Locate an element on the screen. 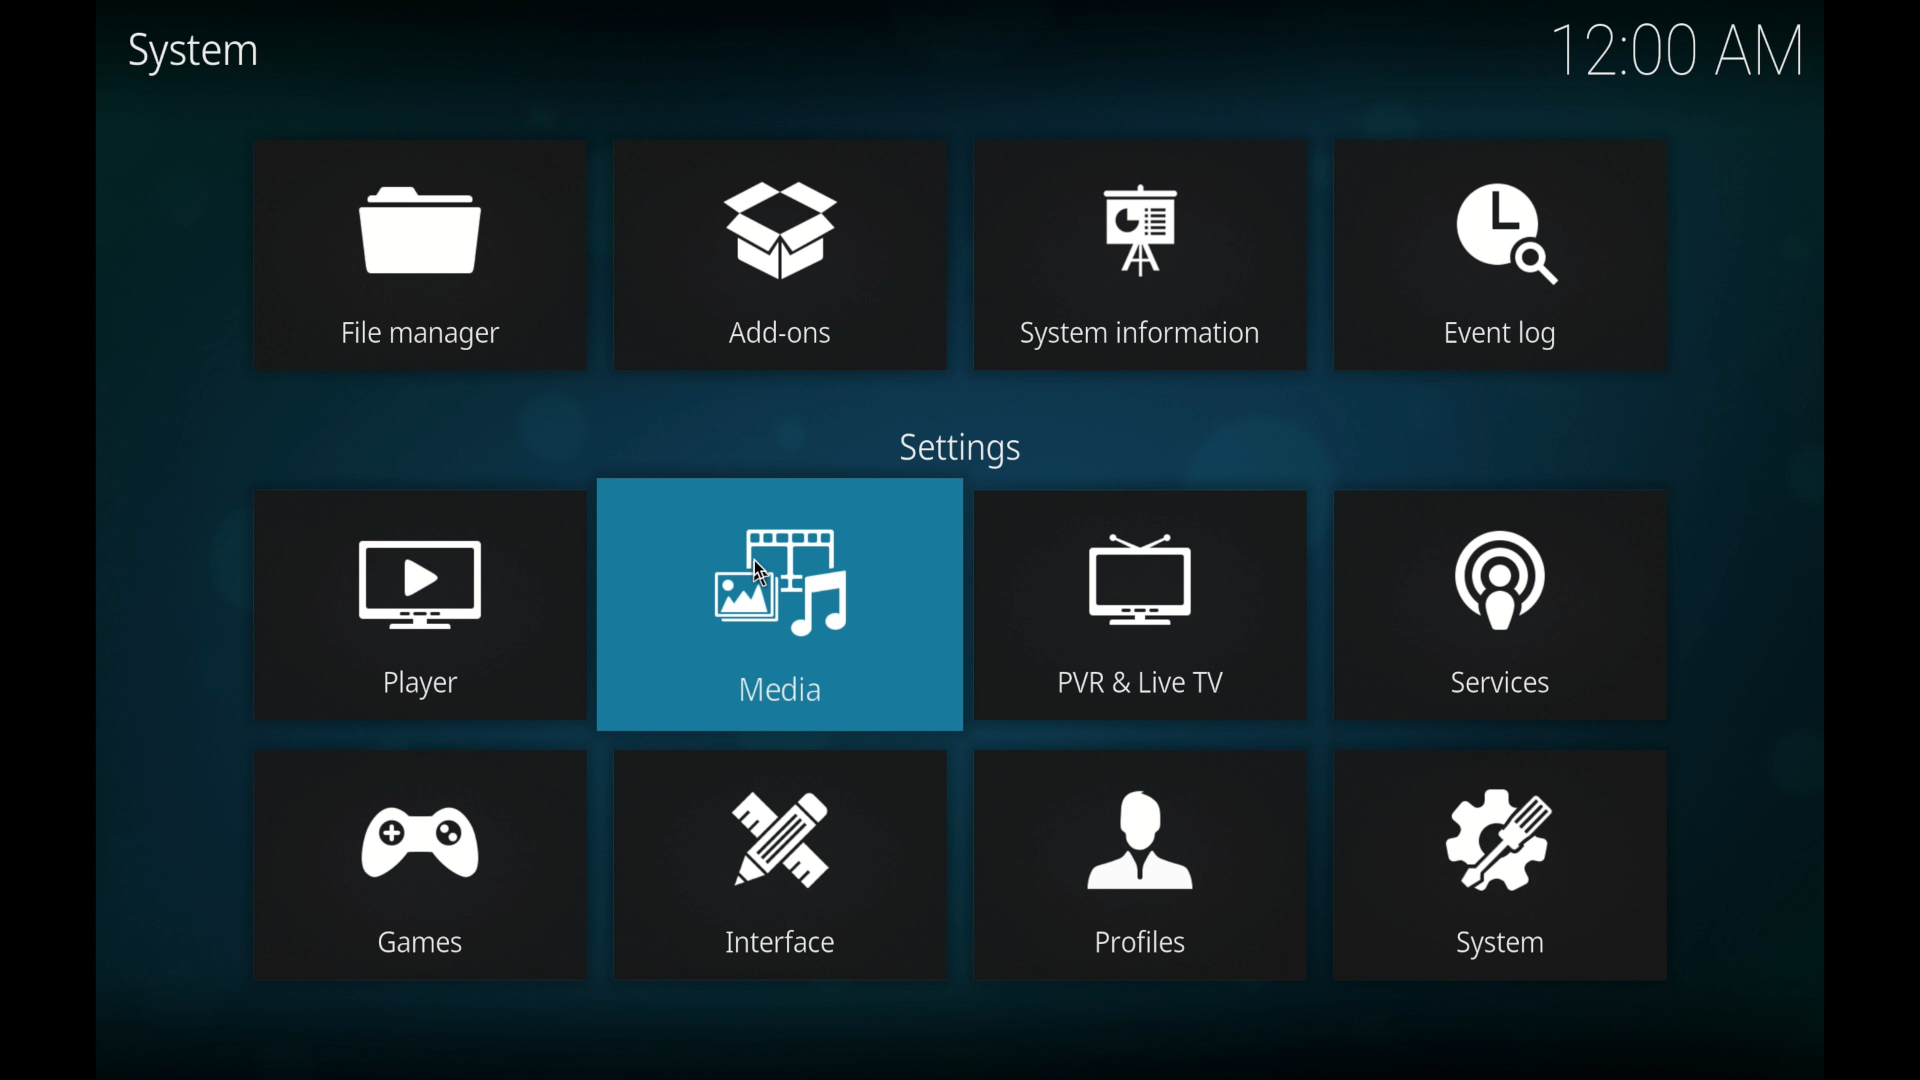 The width and height of the screenshot is (1920, 1080). games is located at coordinates (418, 863).